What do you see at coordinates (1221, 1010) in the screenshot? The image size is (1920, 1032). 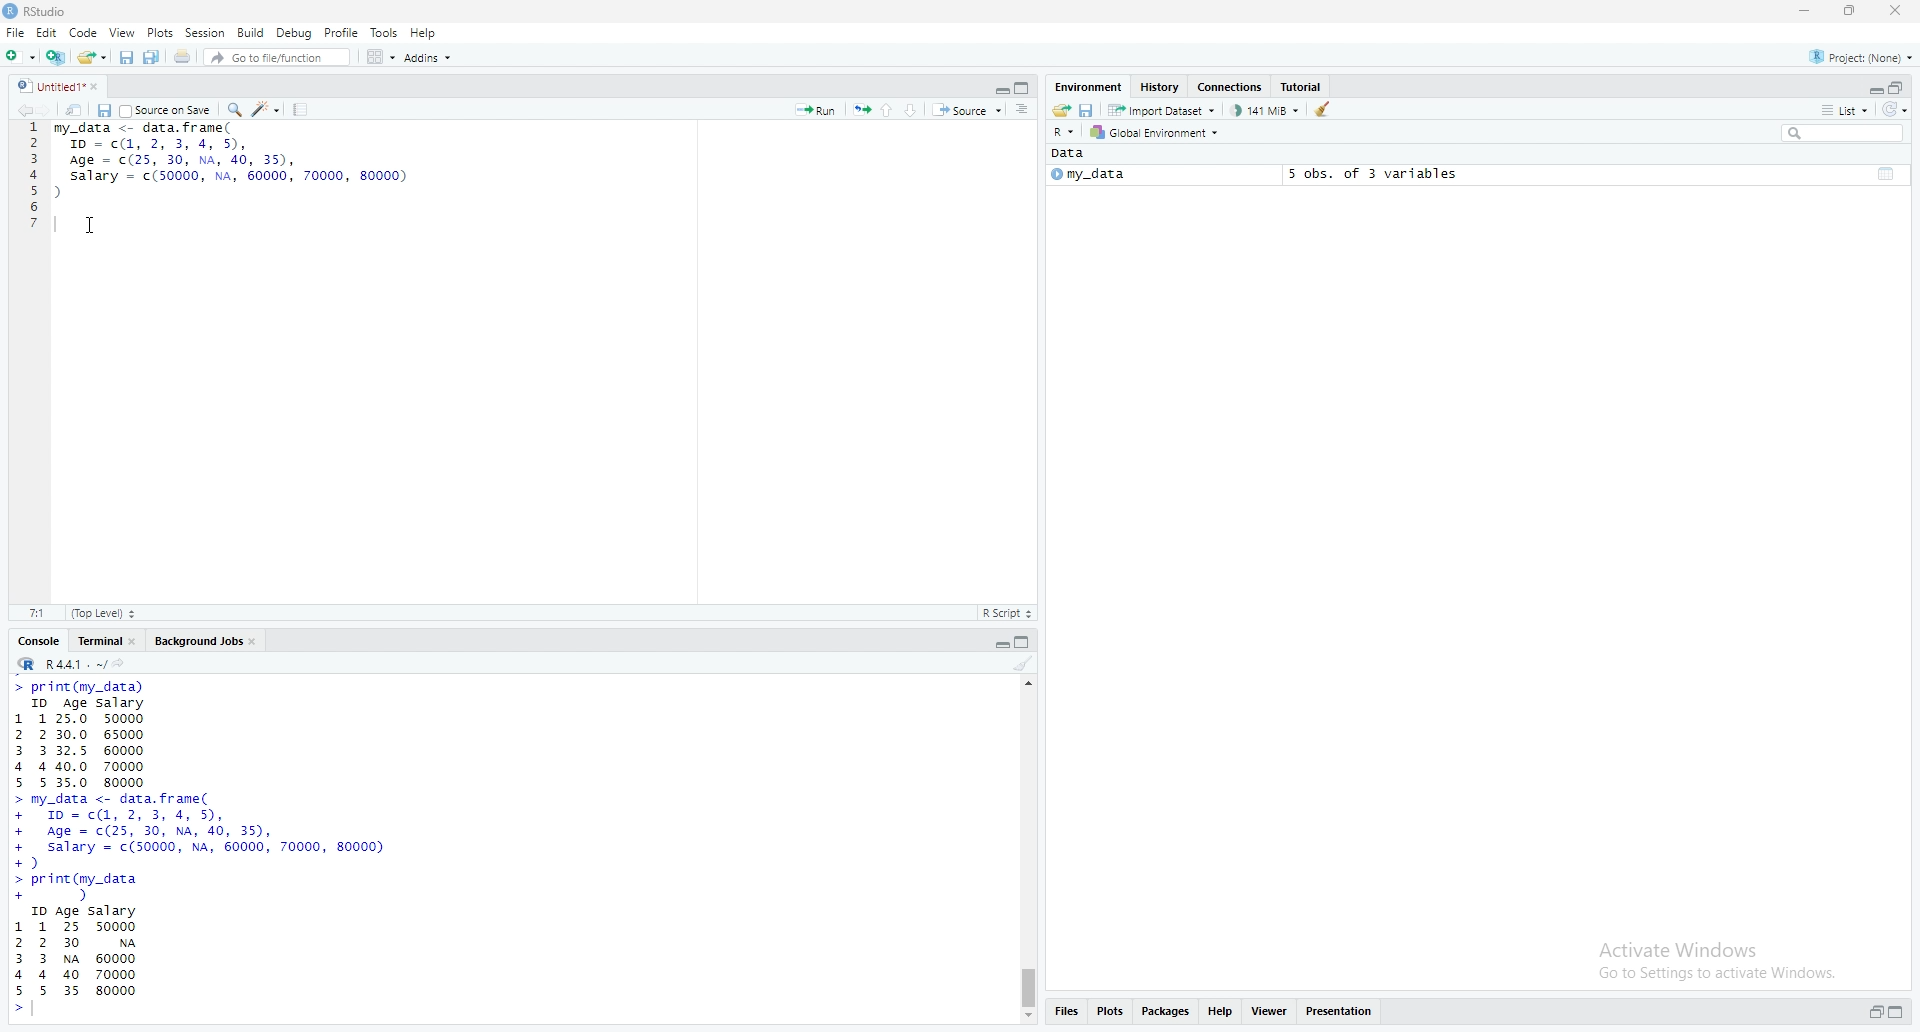 I see `help` at bounding box center [1221, 1010].